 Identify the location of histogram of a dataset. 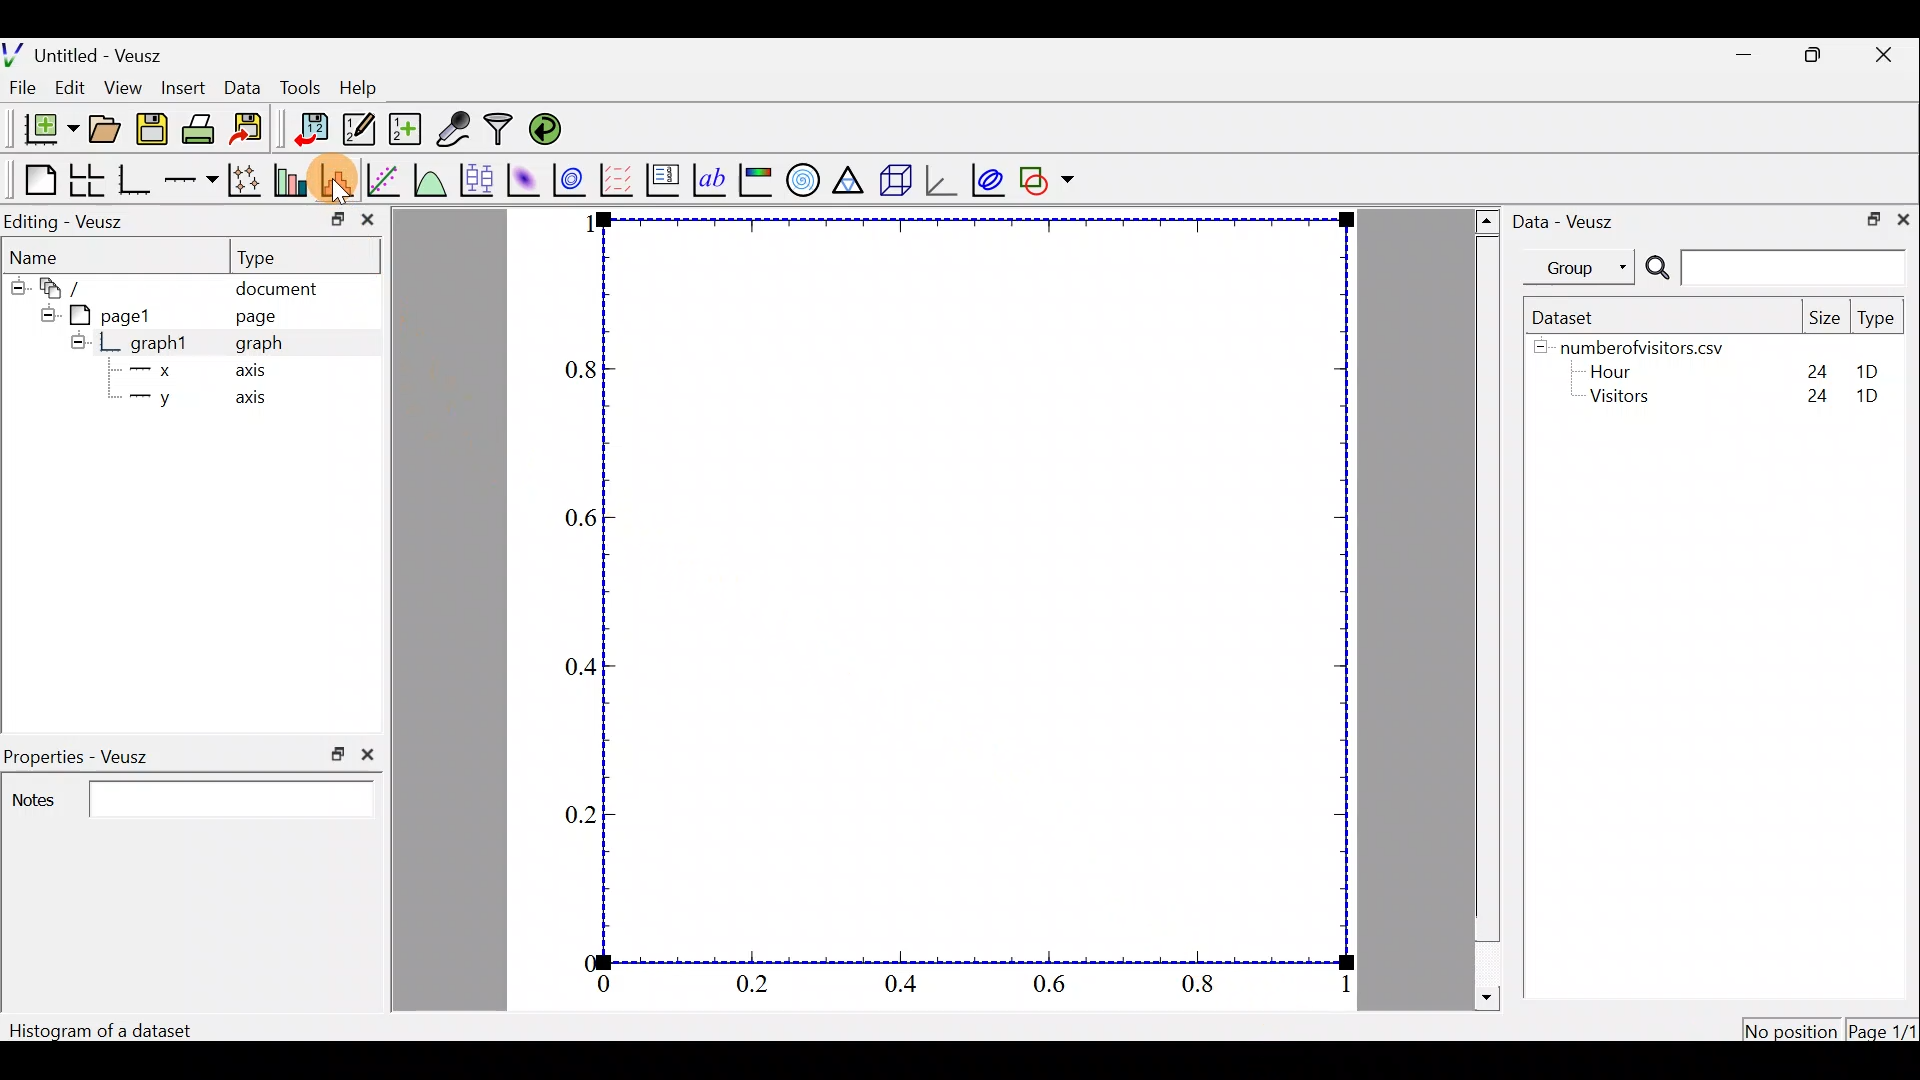
(338, 175).